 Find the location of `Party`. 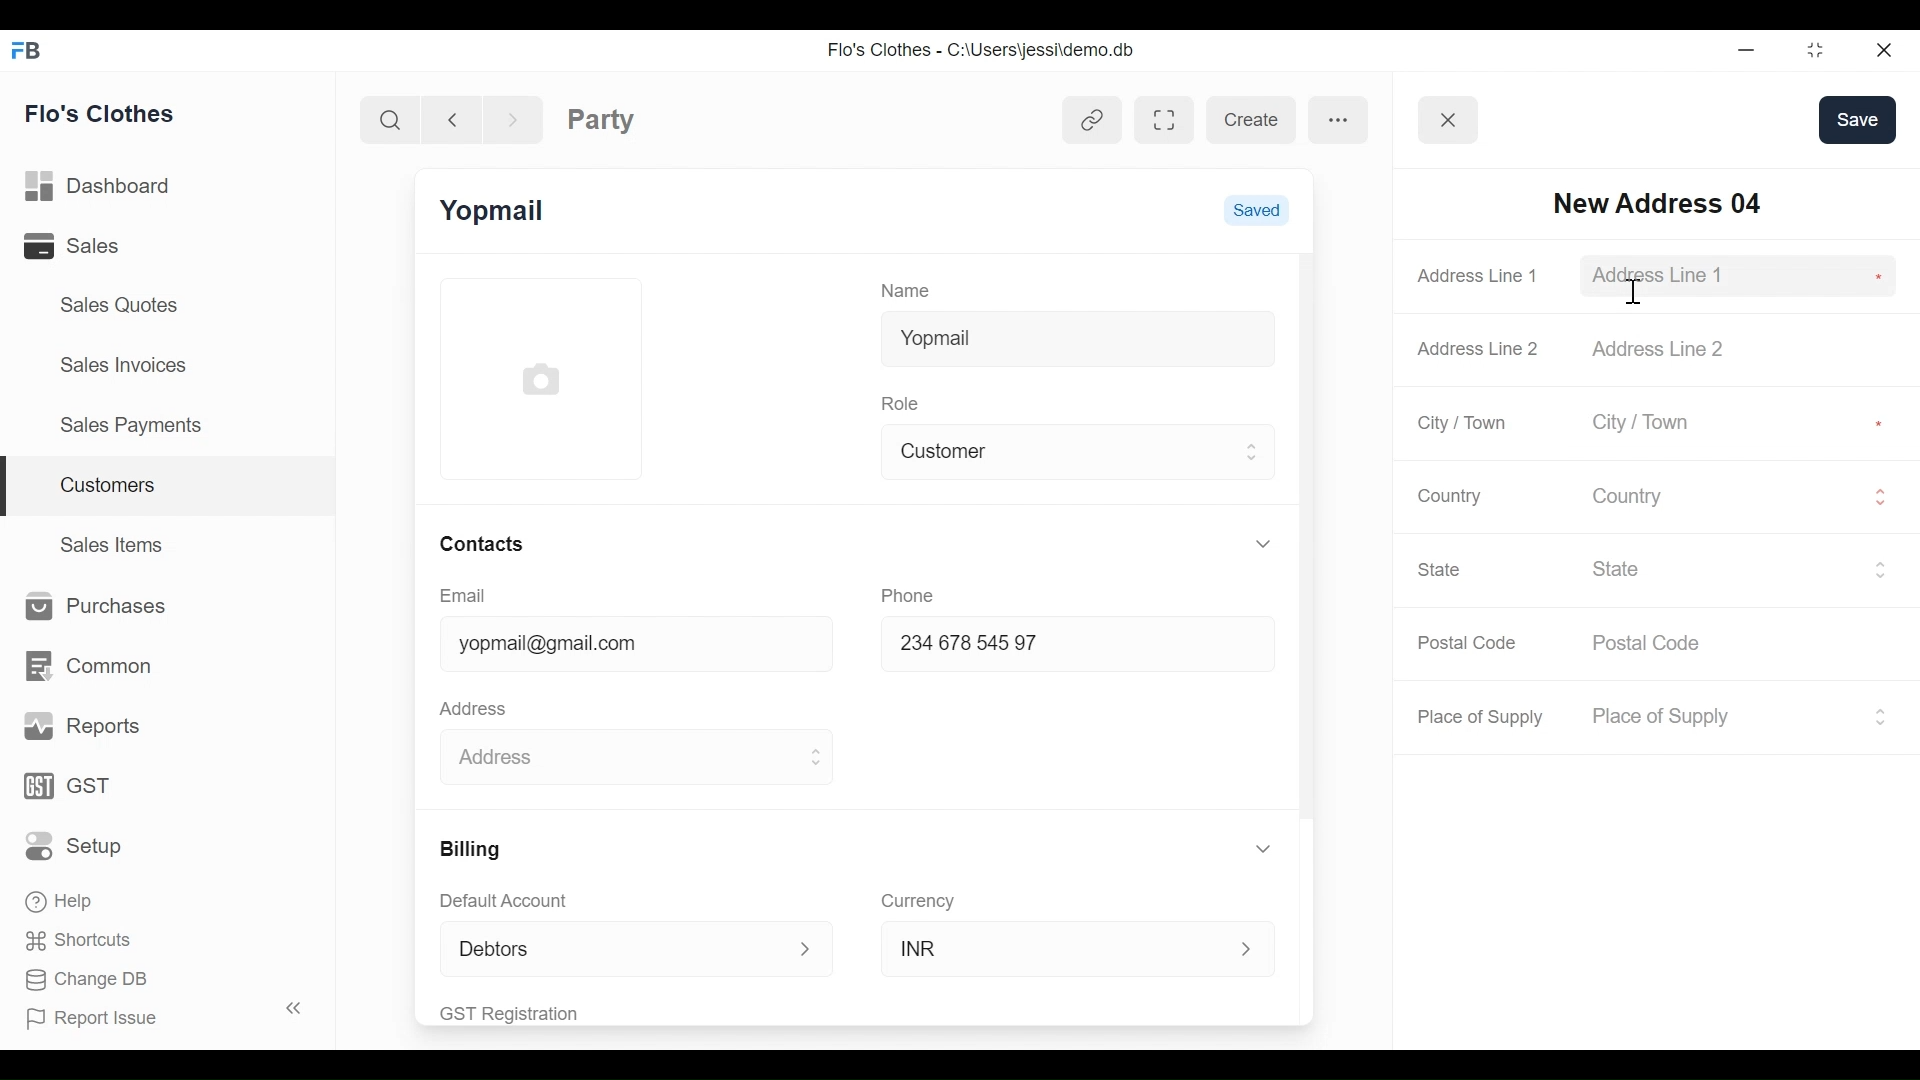

Party is located at coordinates (601, 119).